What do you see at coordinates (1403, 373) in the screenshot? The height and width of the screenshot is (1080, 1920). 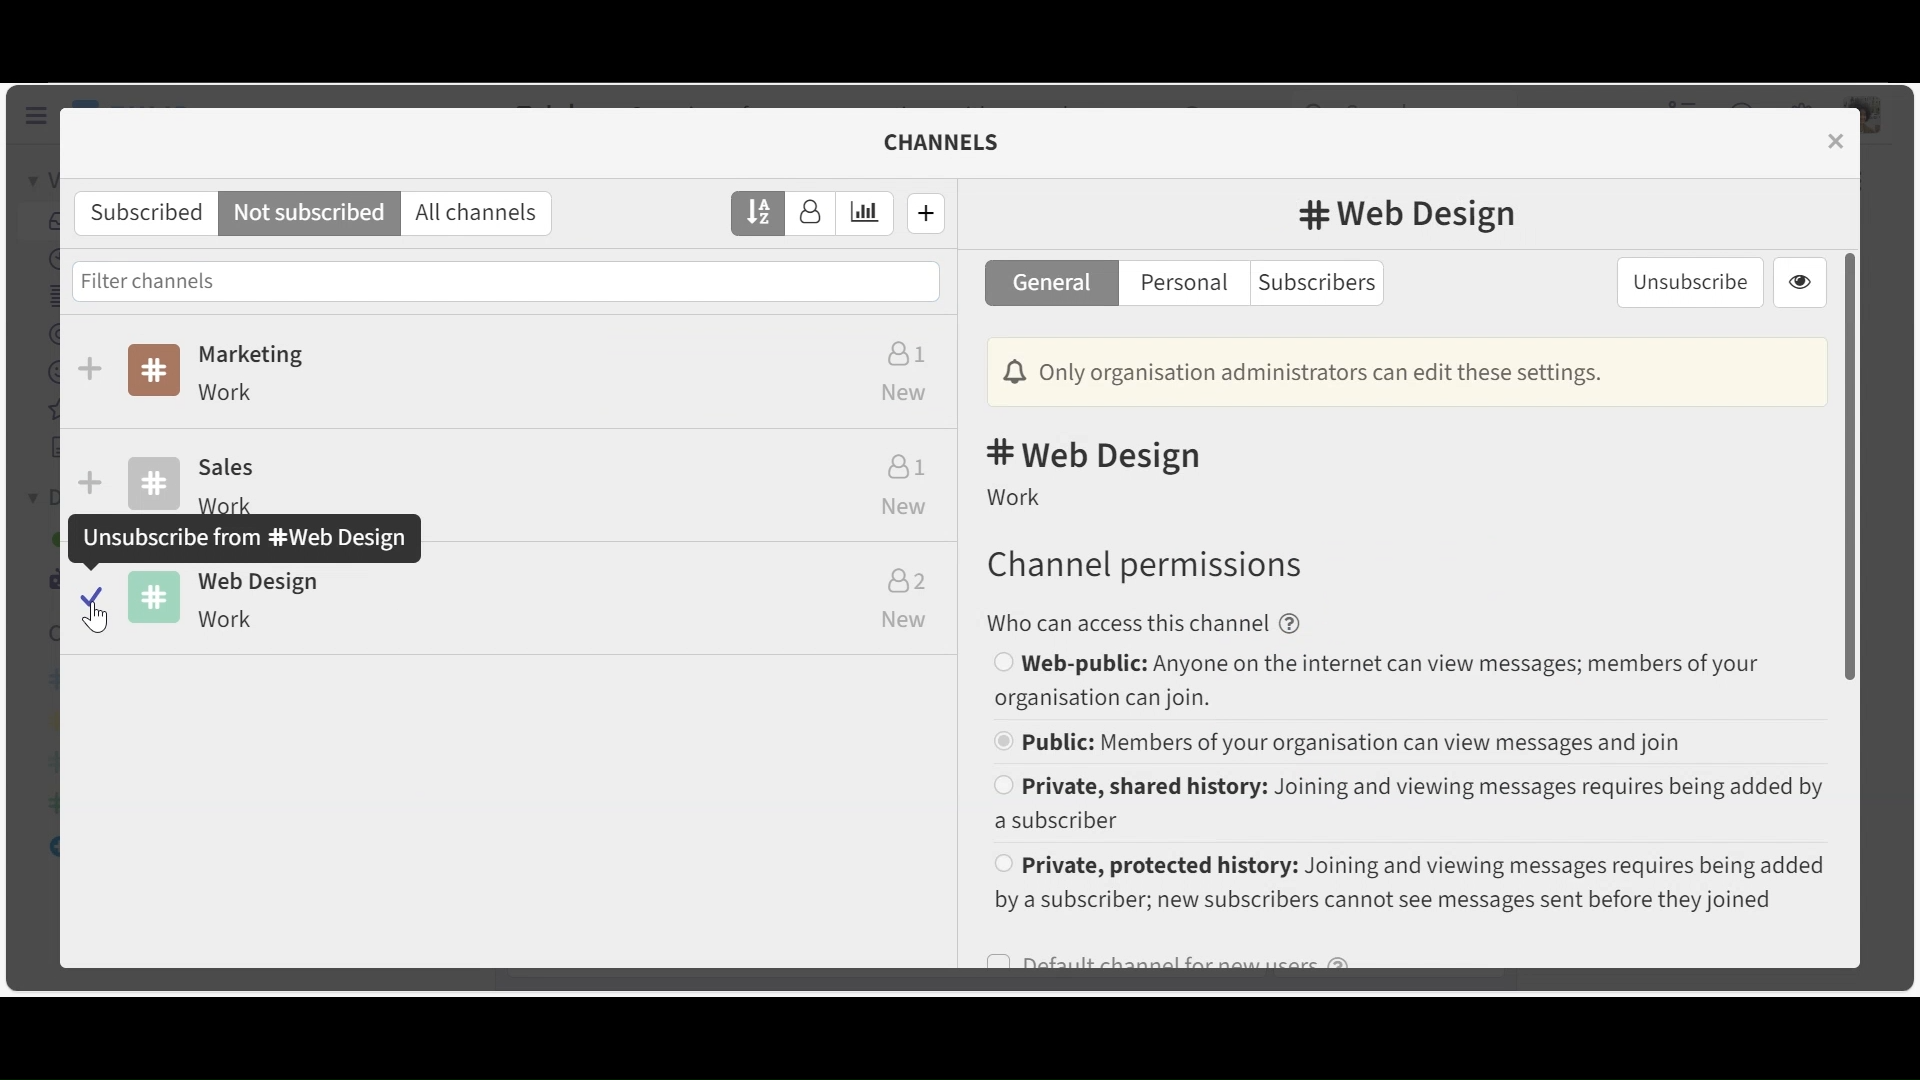 I see `notification` at bounding box center [1403, 373].